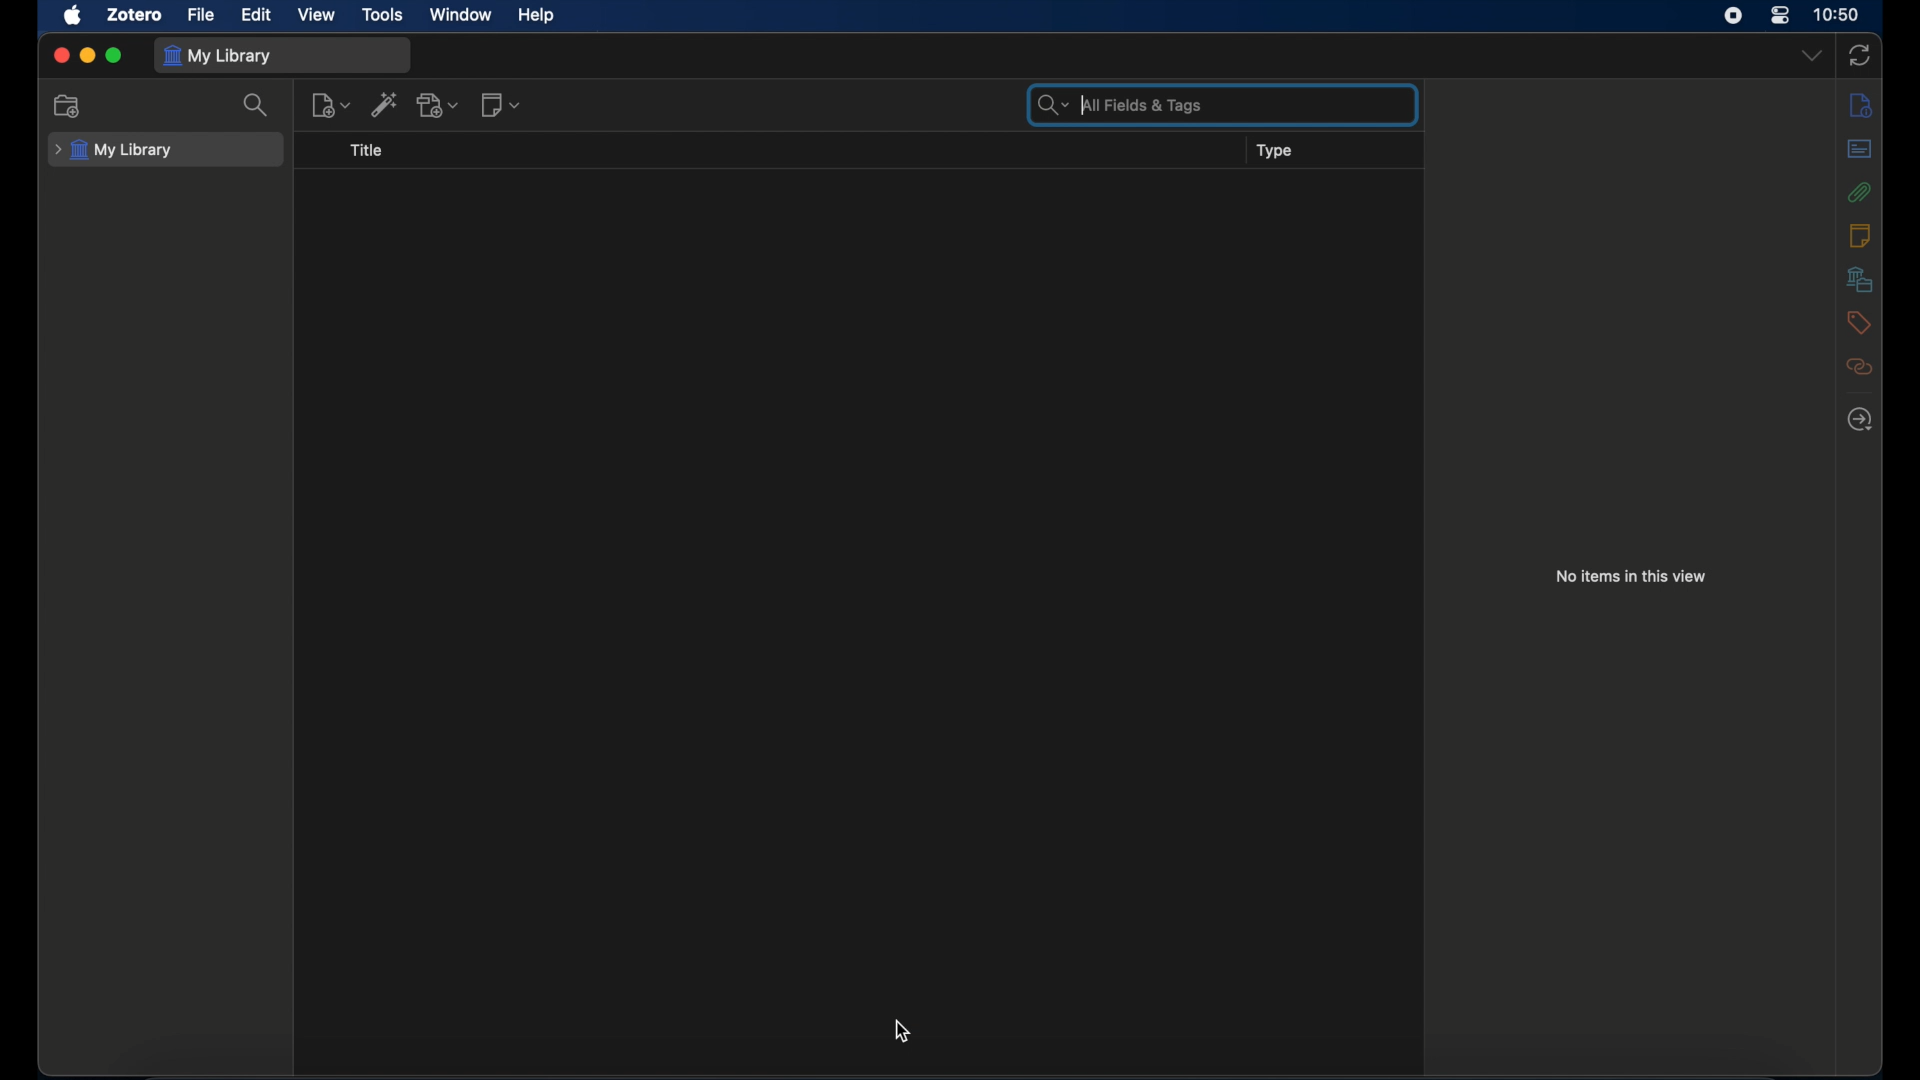 The image size is (1920, 1080). What do you see at coordinates (1732, 16) in the screenshot?
I see `screen recorder` at bounding box center [1732, 16].